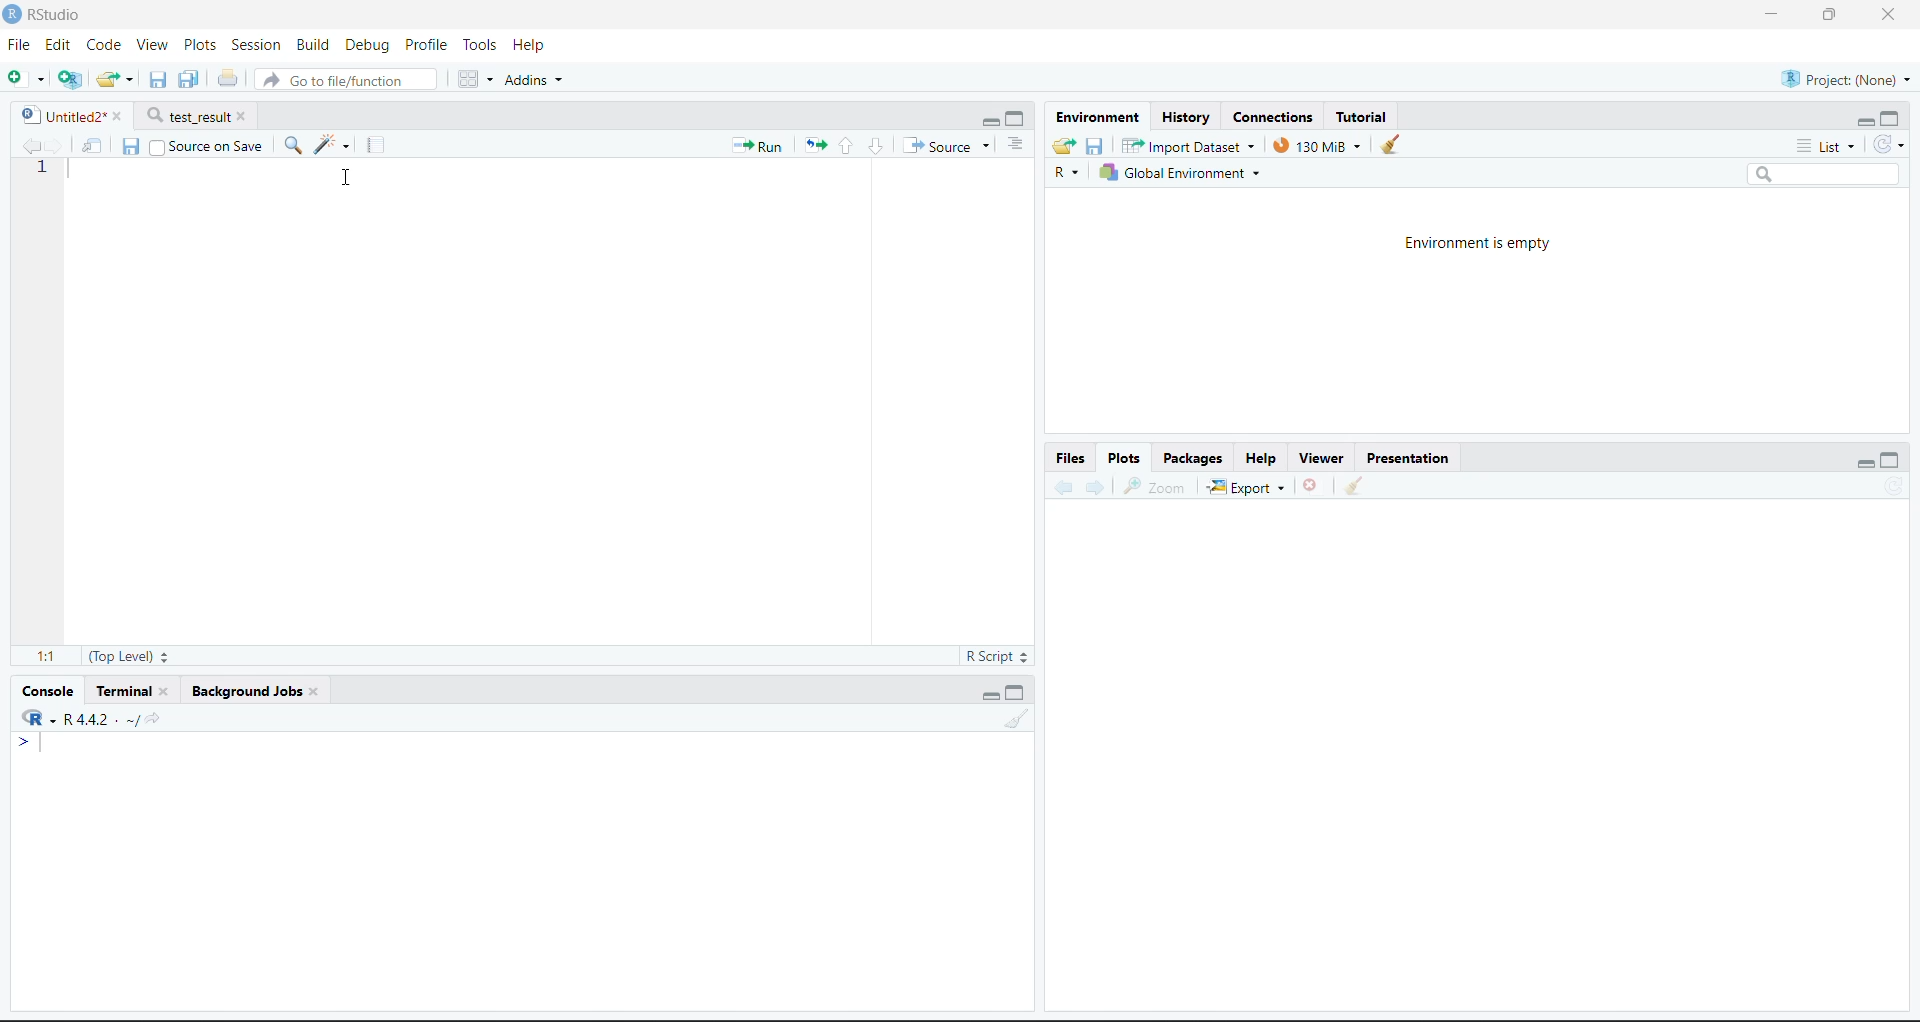  What do you see at coordinates (77, 112) in the screenshot?
I see `Untitled2*` at bounding box center [77, 112].